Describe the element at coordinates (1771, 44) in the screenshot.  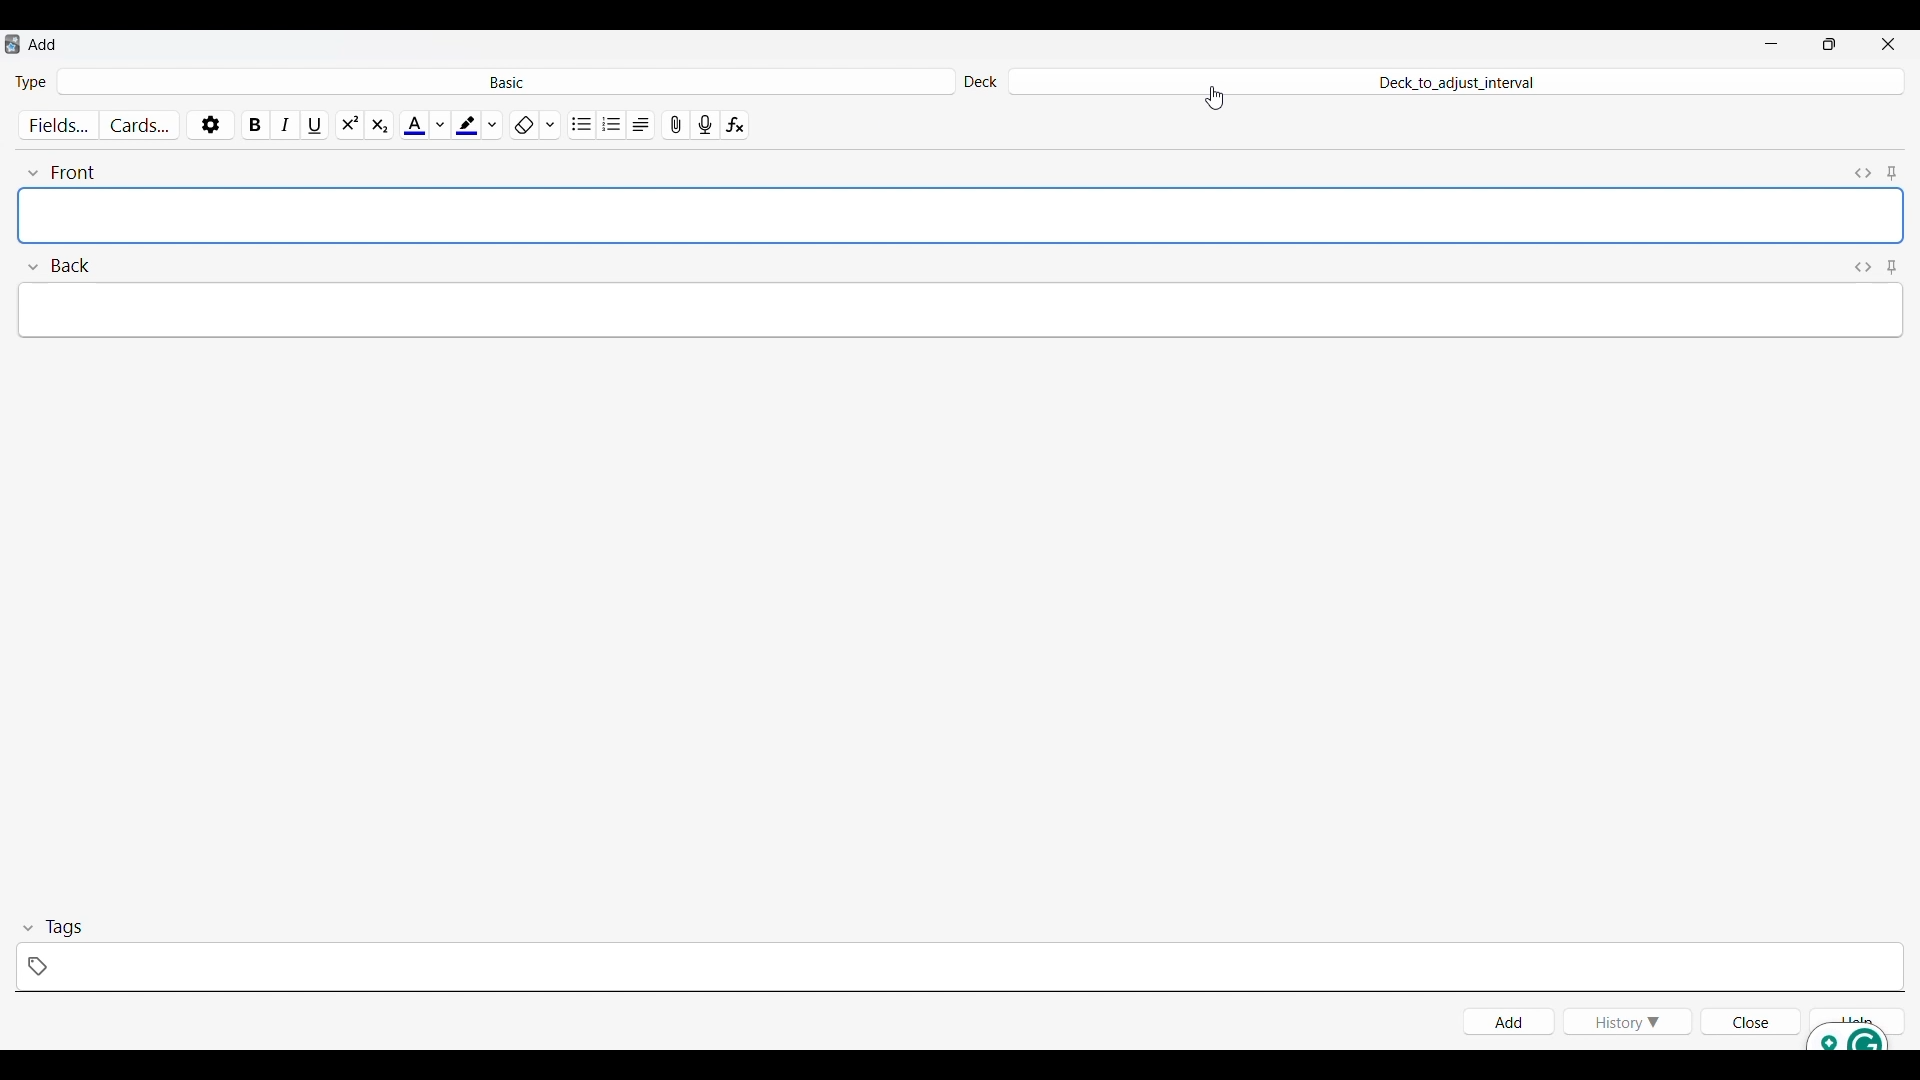
I see `Minimize` at that location.